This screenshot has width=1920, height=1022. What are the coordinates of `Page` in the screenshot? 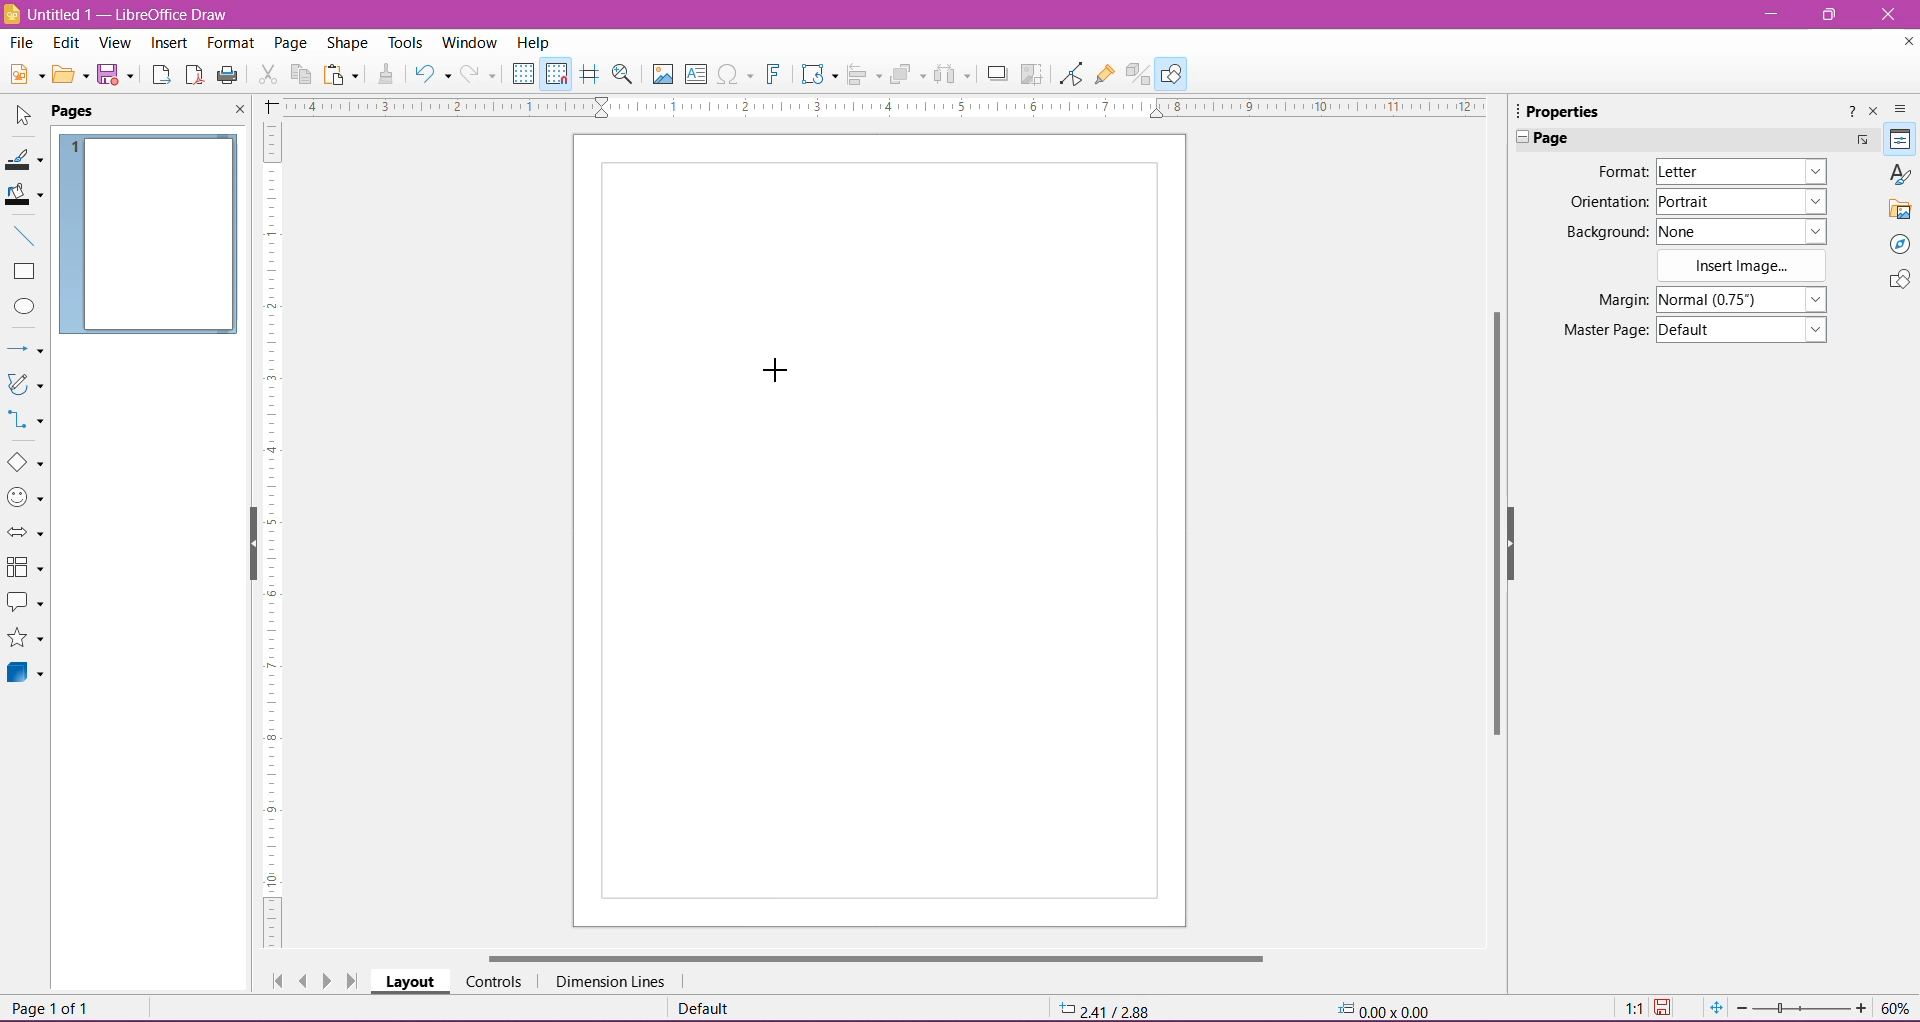 It's located at (85, 112).